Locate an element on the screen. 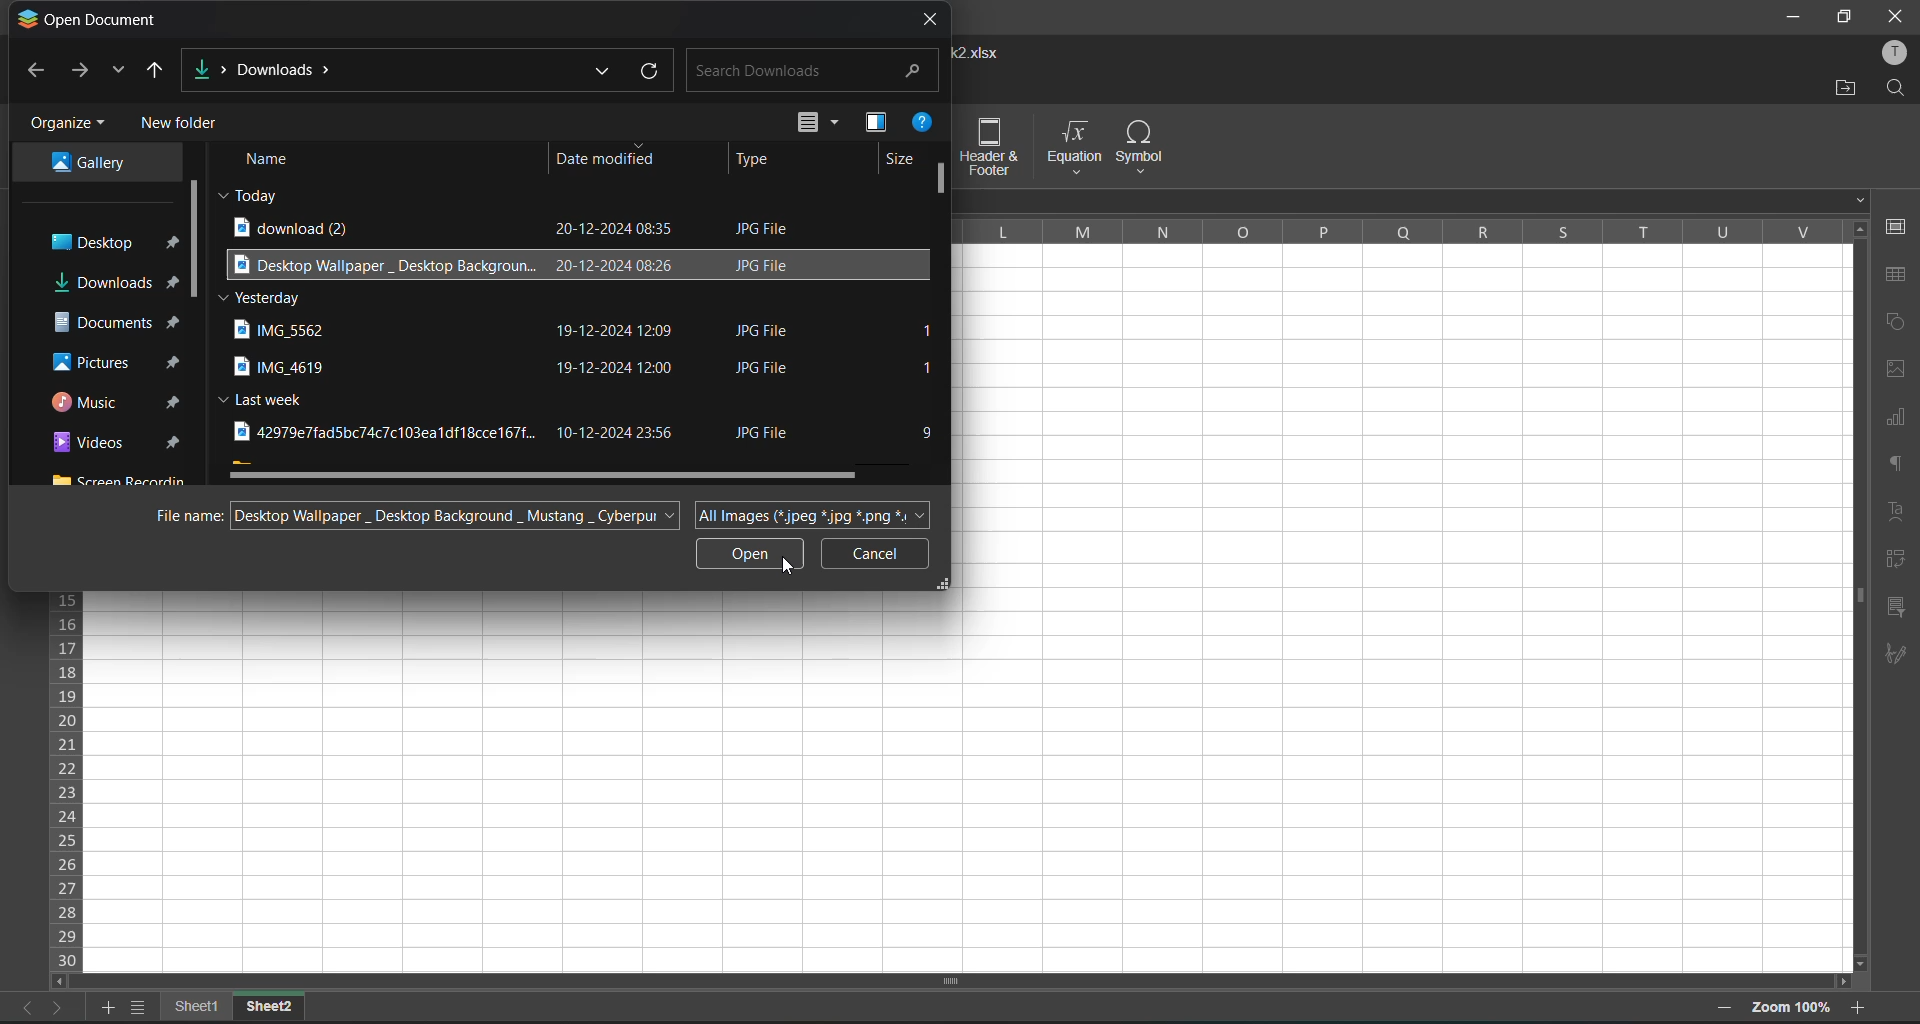 The image size is (1920, 1024). videos is located at coordinates (110, 442).